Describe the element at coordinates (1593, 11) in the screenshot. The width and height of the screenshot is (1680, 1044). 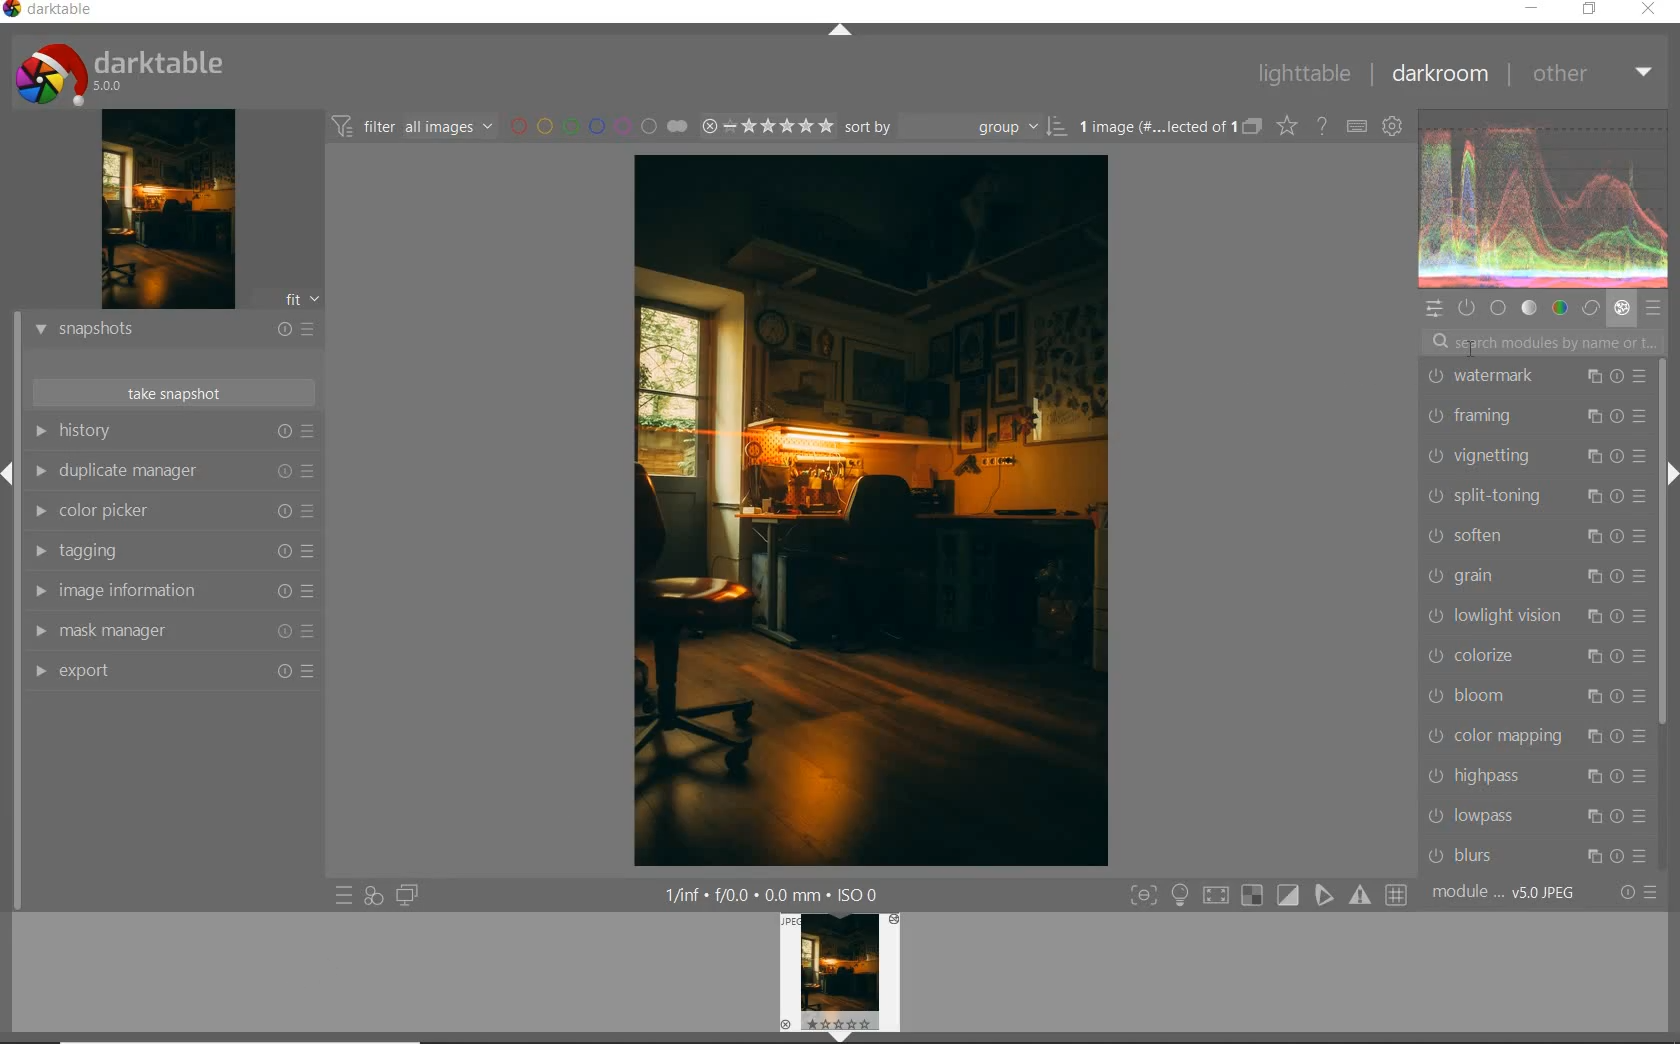
I see `restore` at that location.